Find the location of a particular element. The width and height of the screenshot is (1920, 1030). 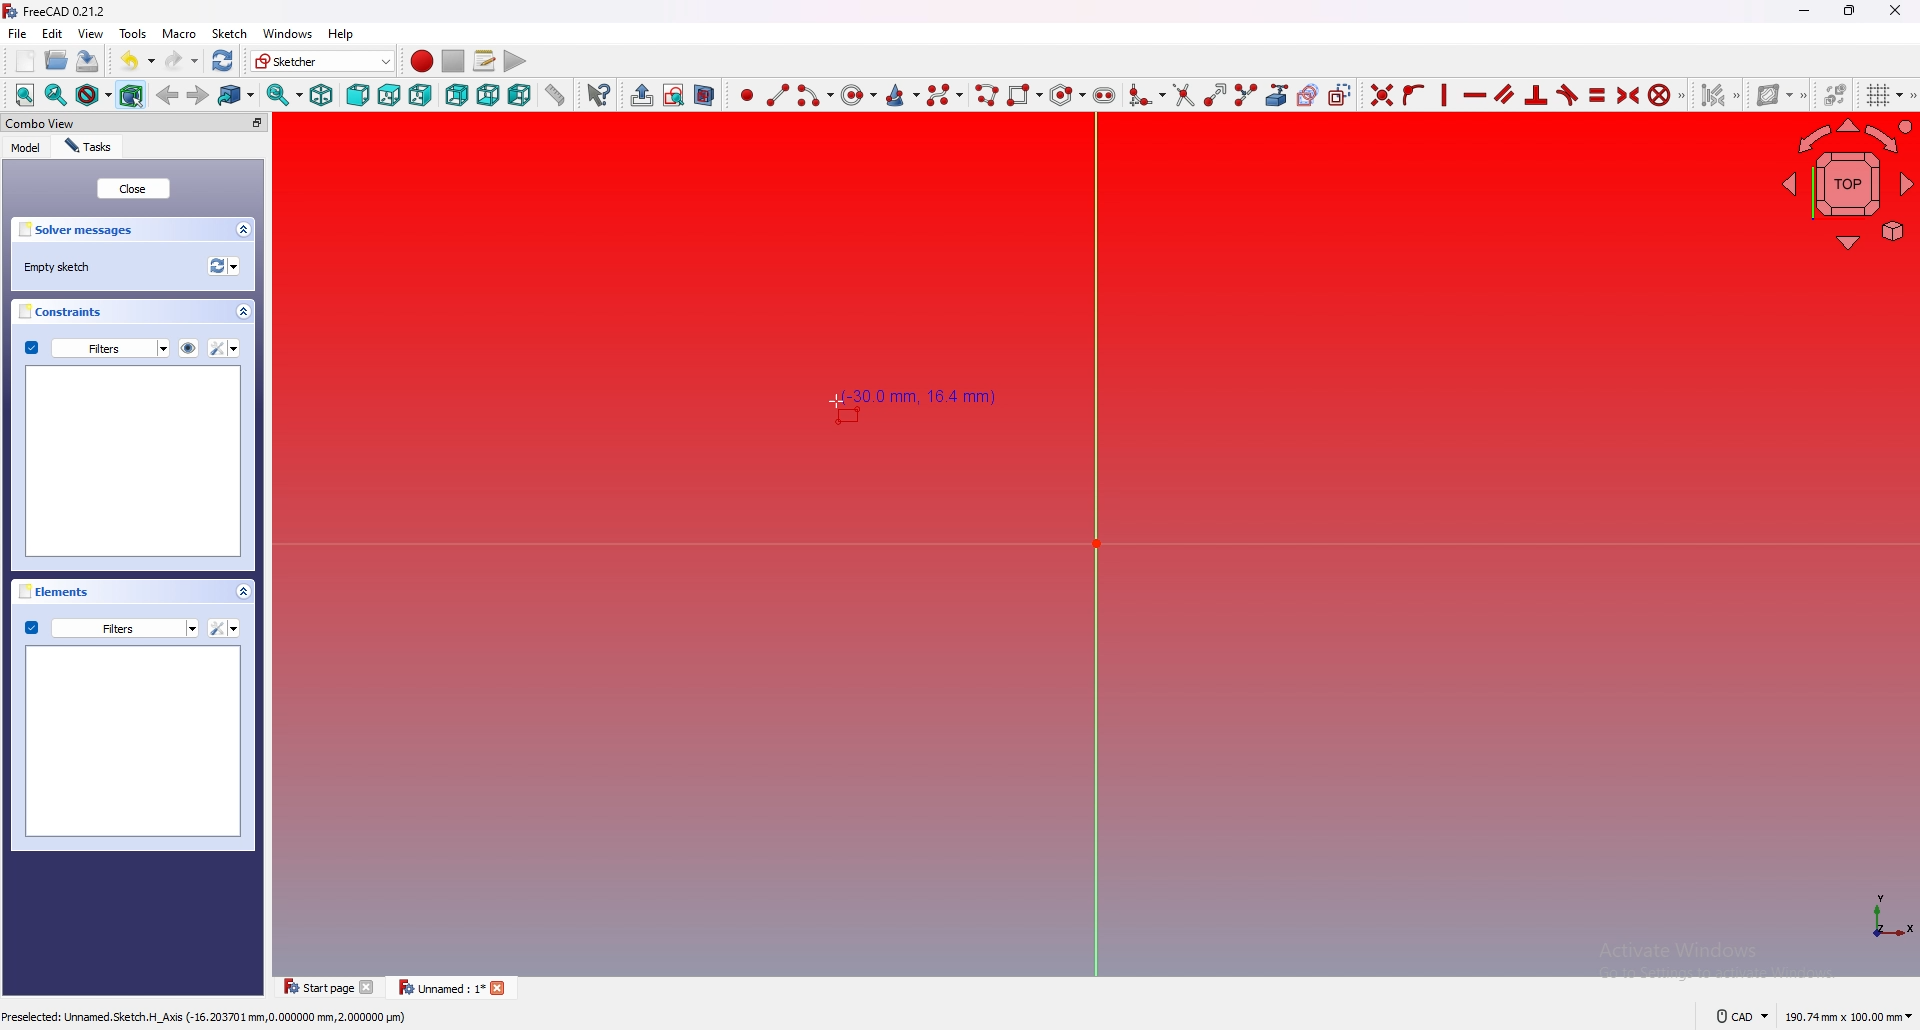

constraint symmetrical is located at coordinates (1629, 96).